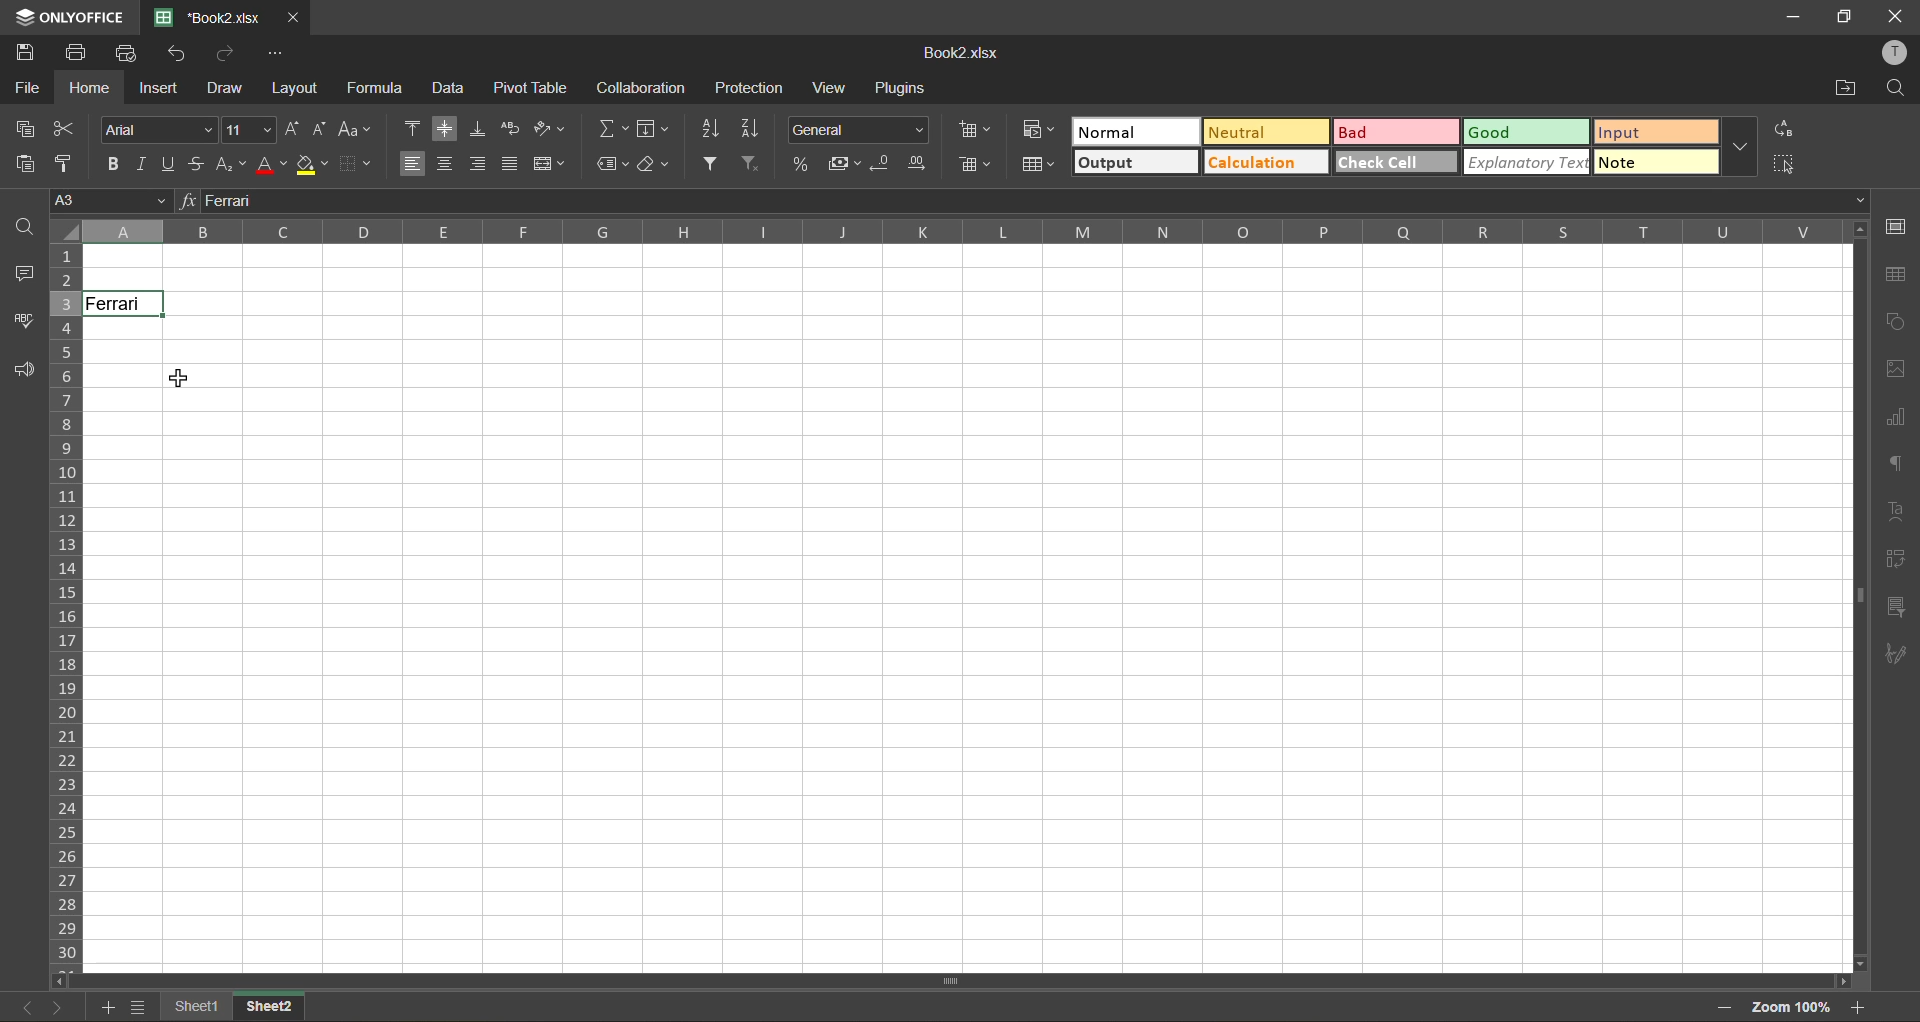  What do you see at coordinates (1895, 319) in the screenshot?
I see `shapes` at bounding box center [1895, 319].